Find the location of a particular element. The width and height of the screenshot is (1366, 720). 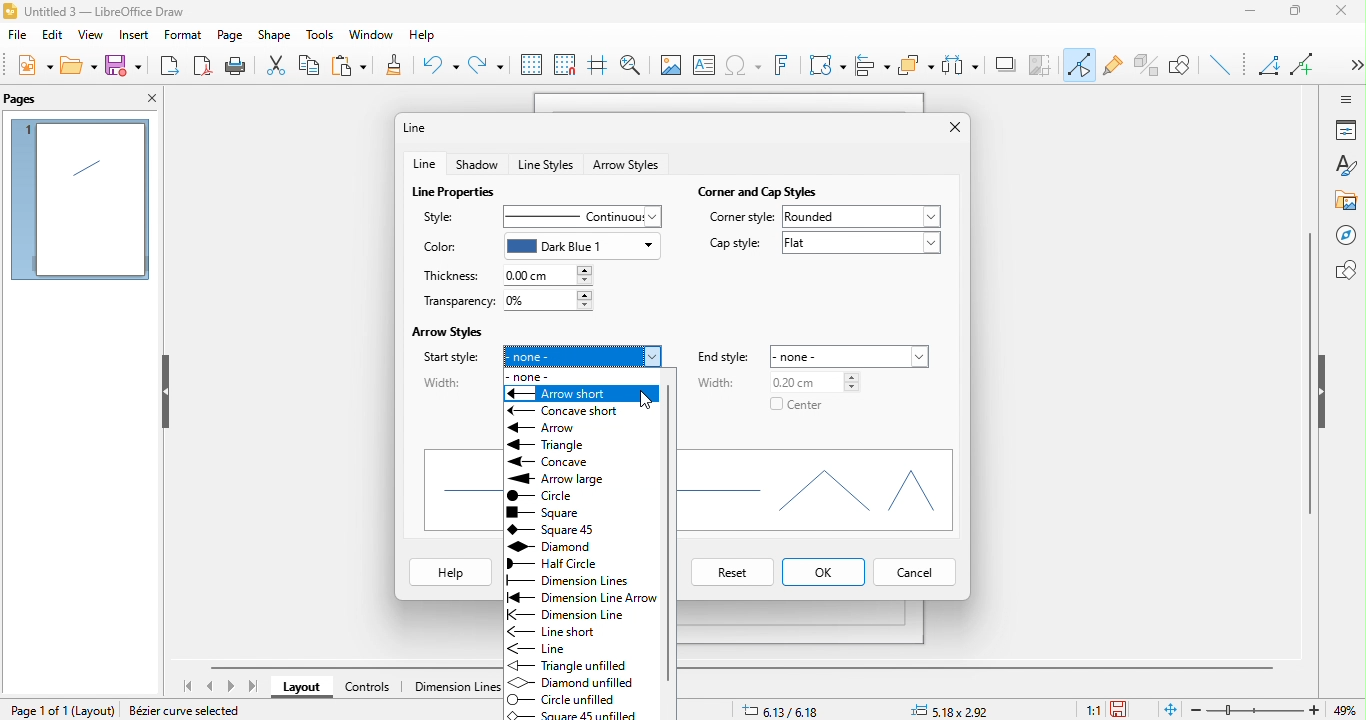

diamond unfilled is located at coordinates (582, 680).